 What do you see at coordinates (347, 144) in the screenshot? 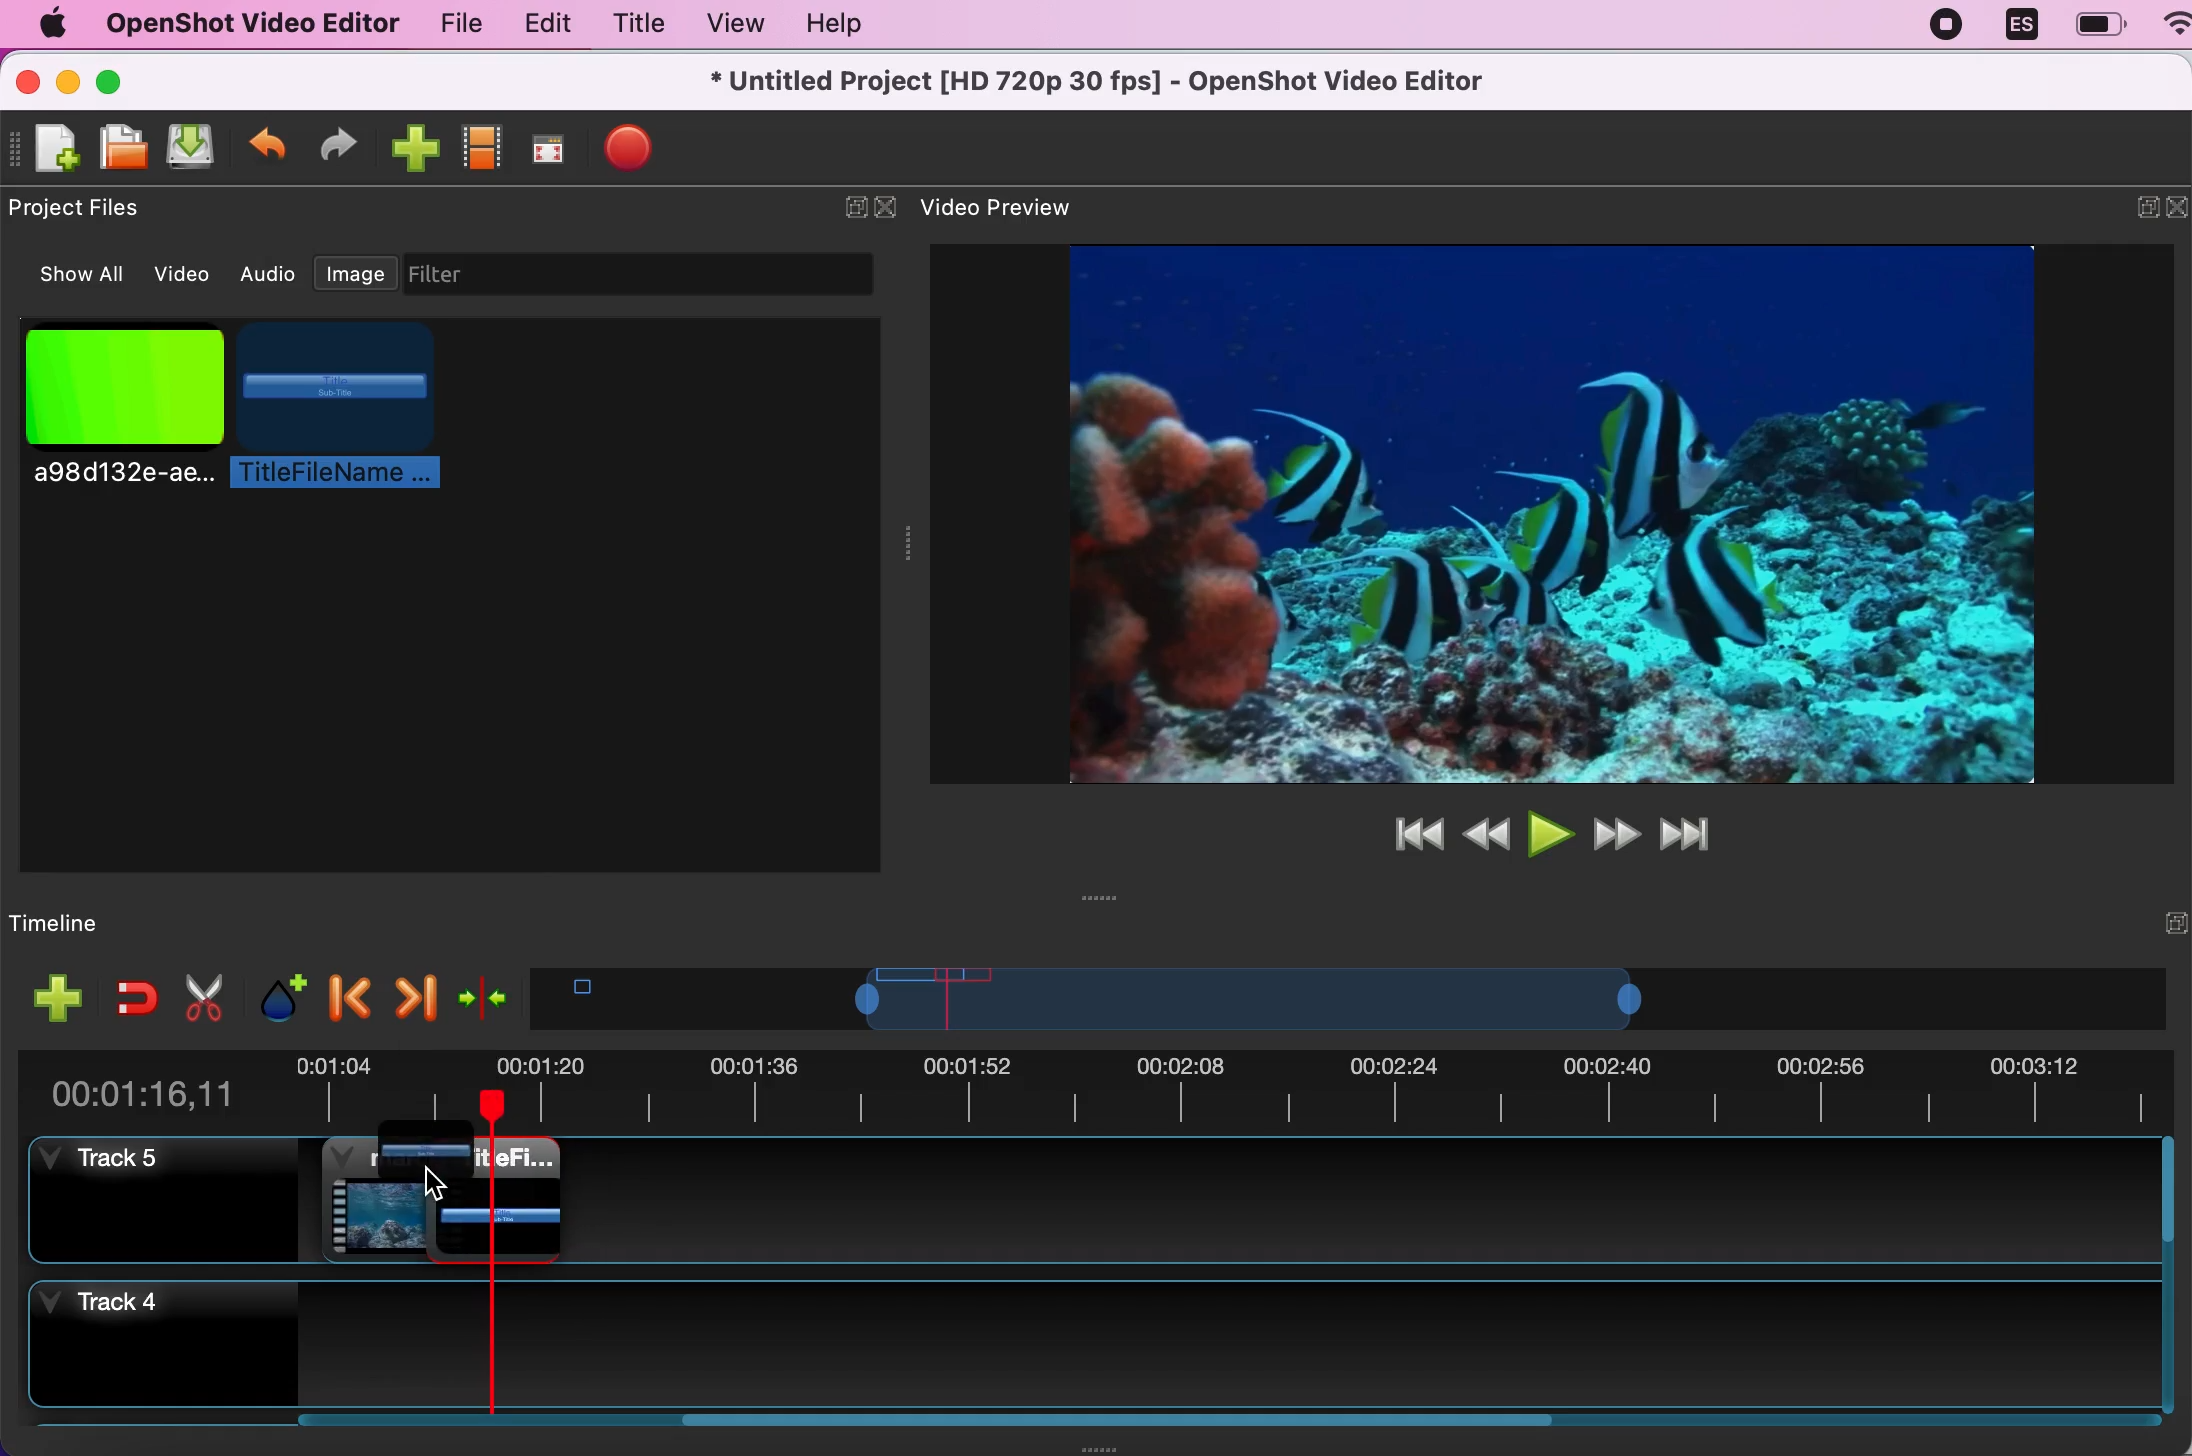
I see `redo` at bounding box center [347, 144].